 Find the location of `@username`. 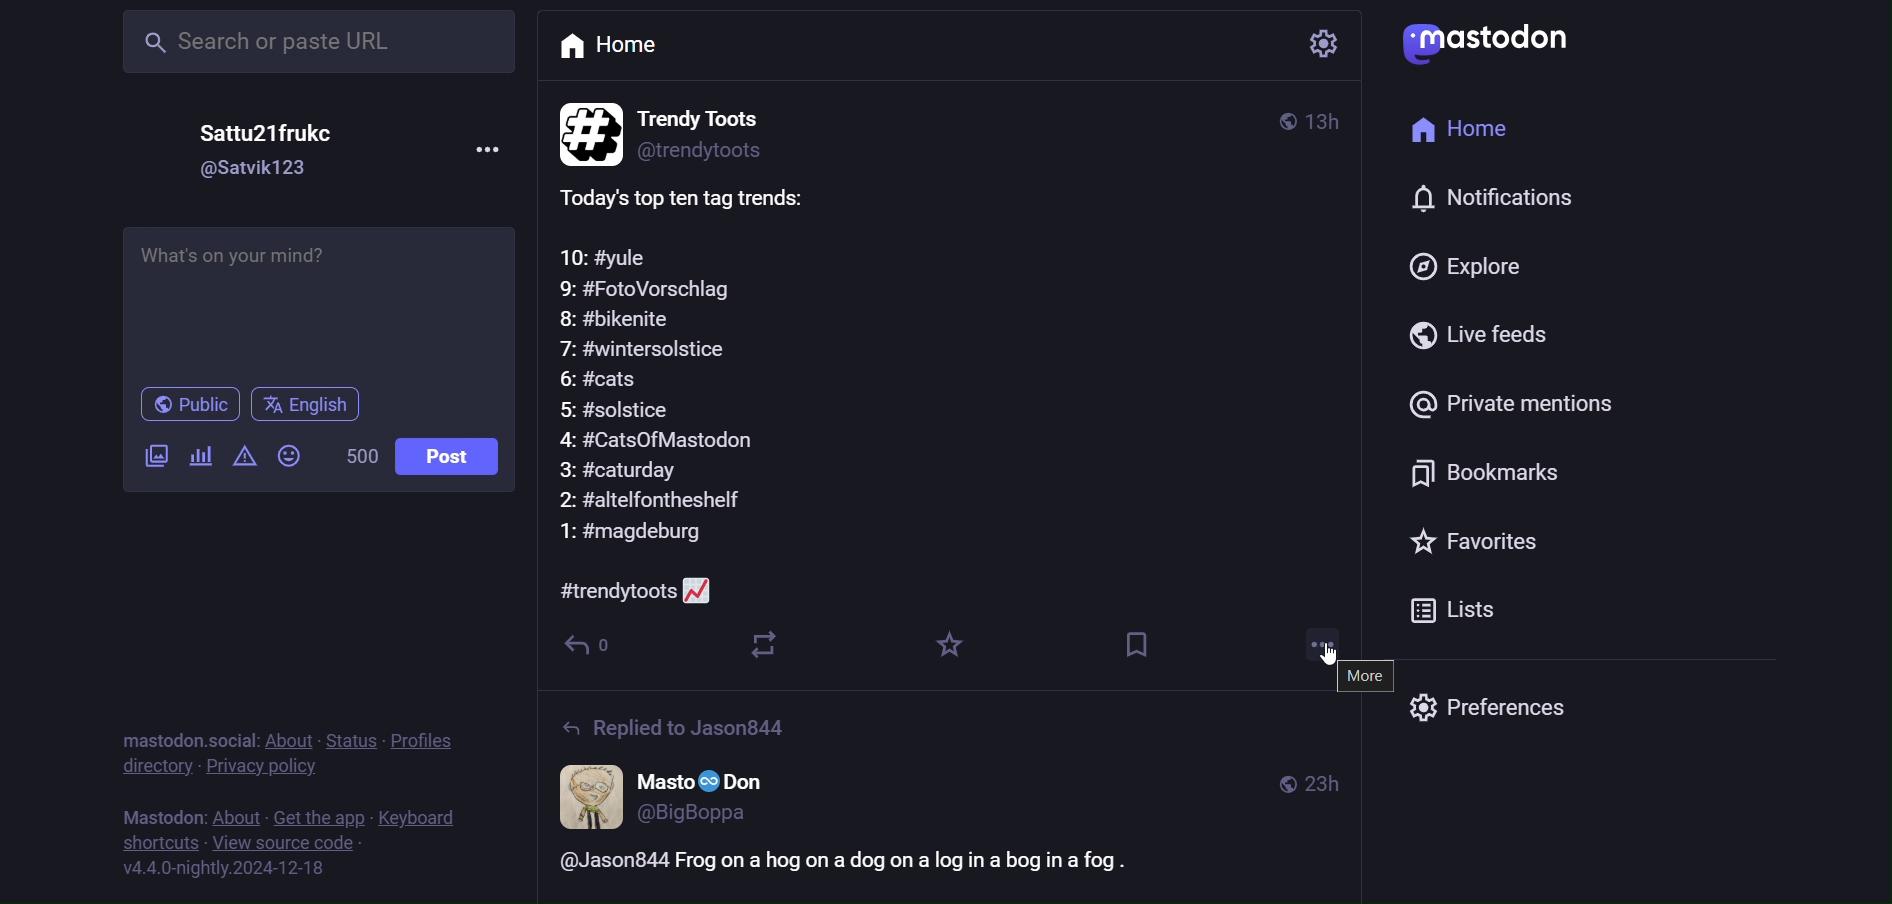

@username is located at coordinates (255, 173).